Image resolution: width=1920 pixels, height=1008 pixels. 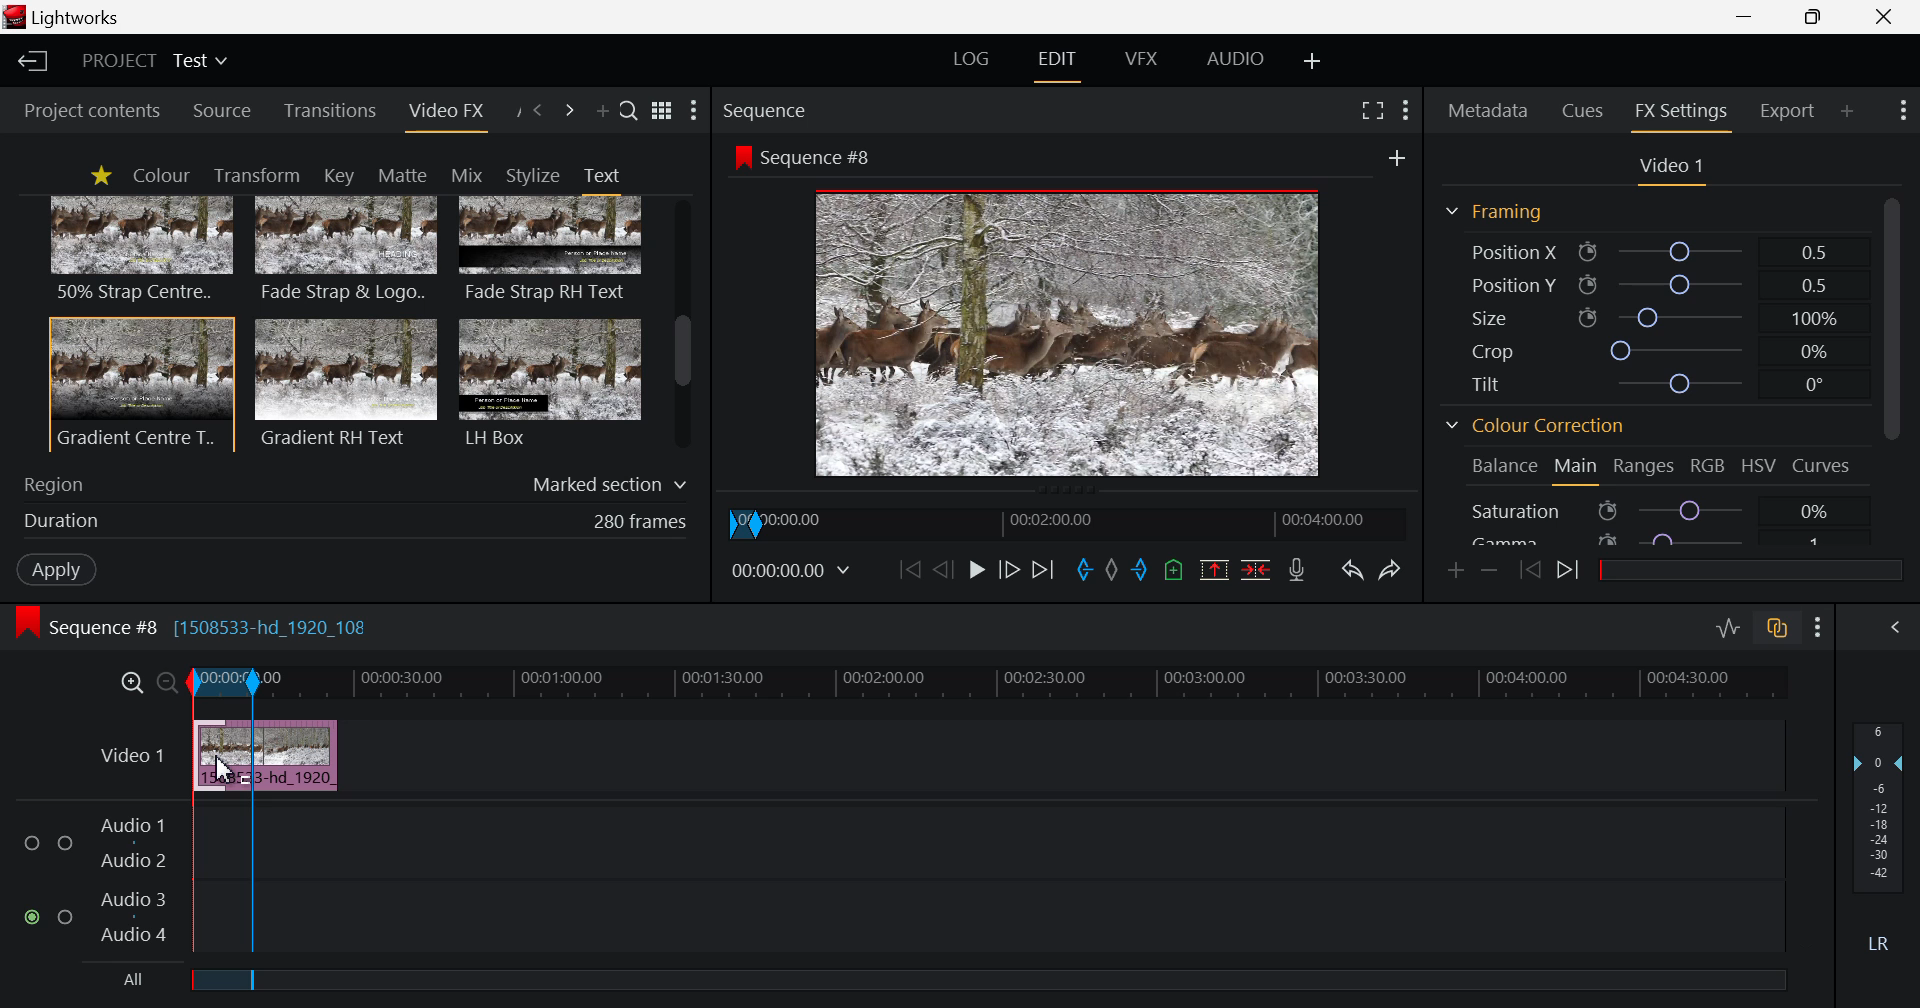 I want to click on Project Timeline Navigator, so click(x=1073, y=519).